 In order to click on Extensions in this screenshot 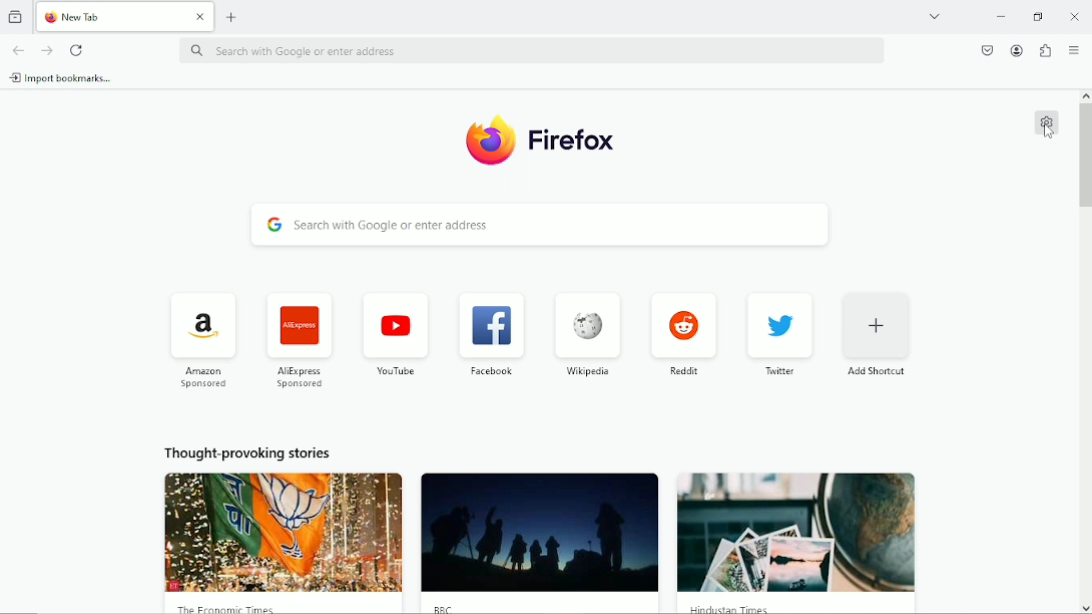, I will do `click(1045, 49)`.